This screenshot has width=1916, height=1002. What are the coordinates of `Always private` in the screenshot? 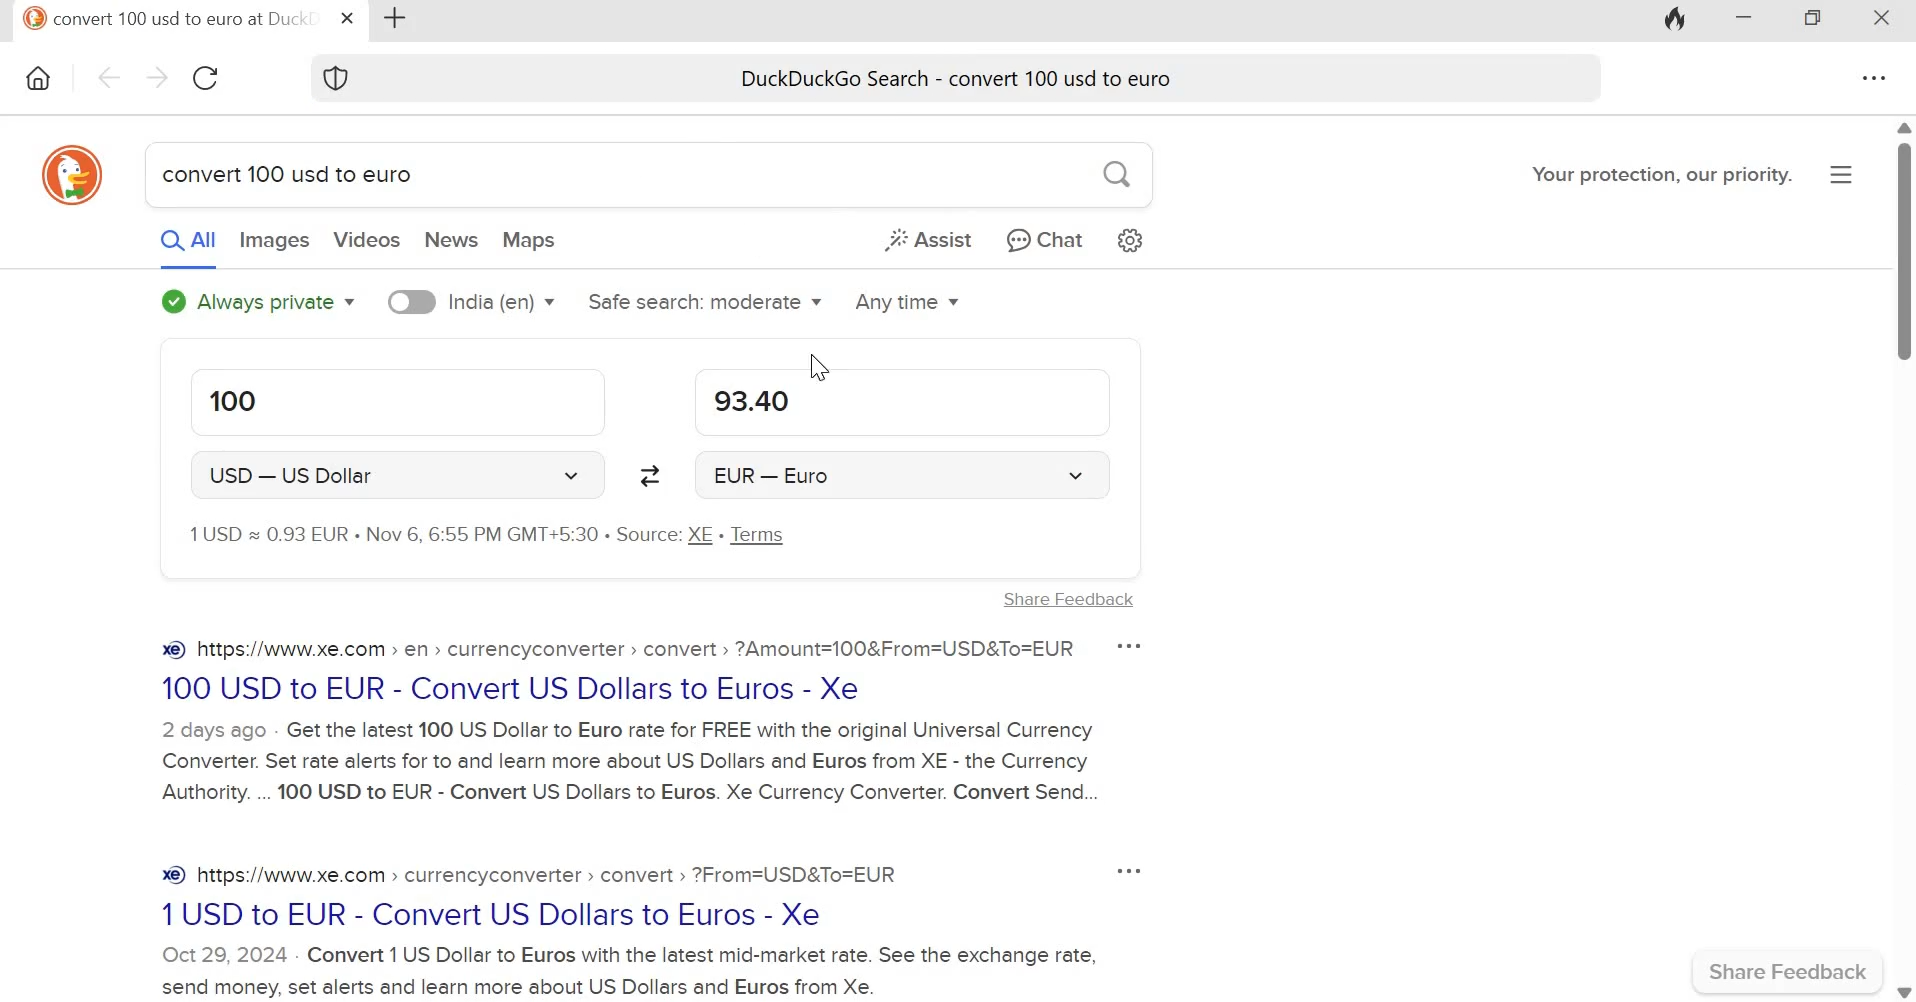 It's located at (259, 299).